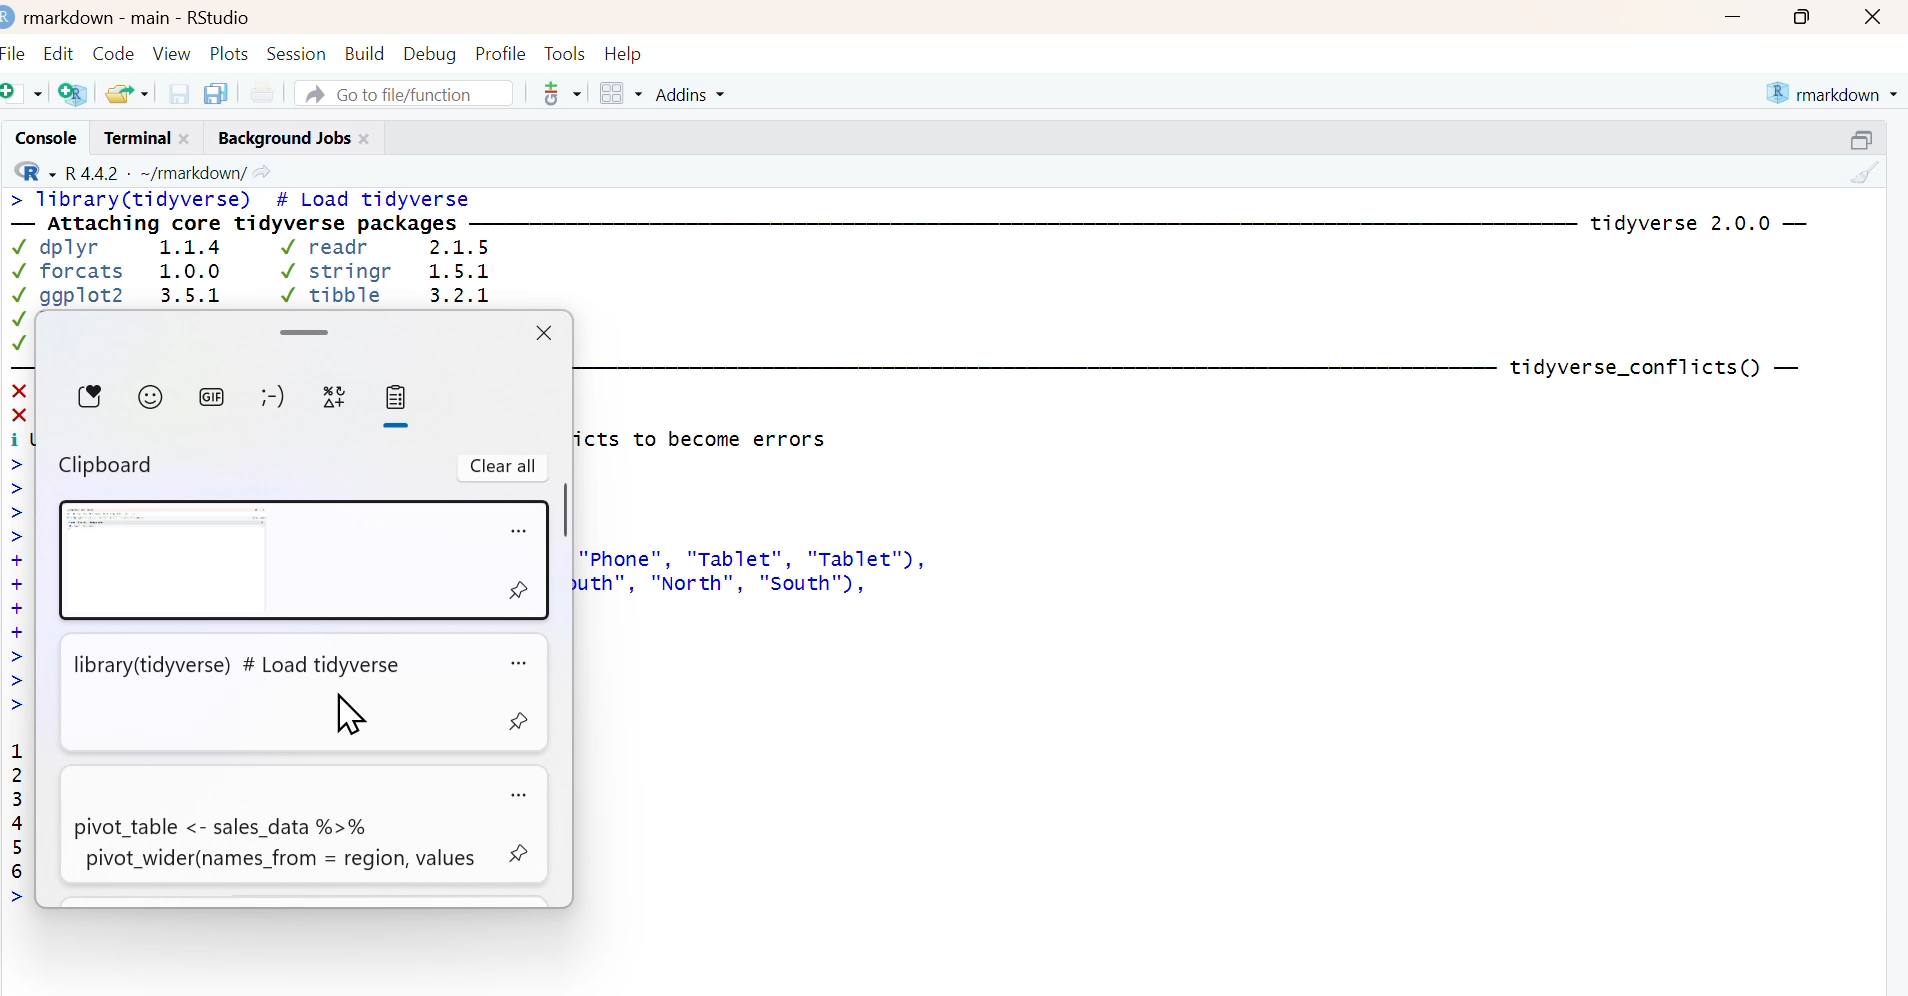  I want to click on Profile, so click(500, 51).